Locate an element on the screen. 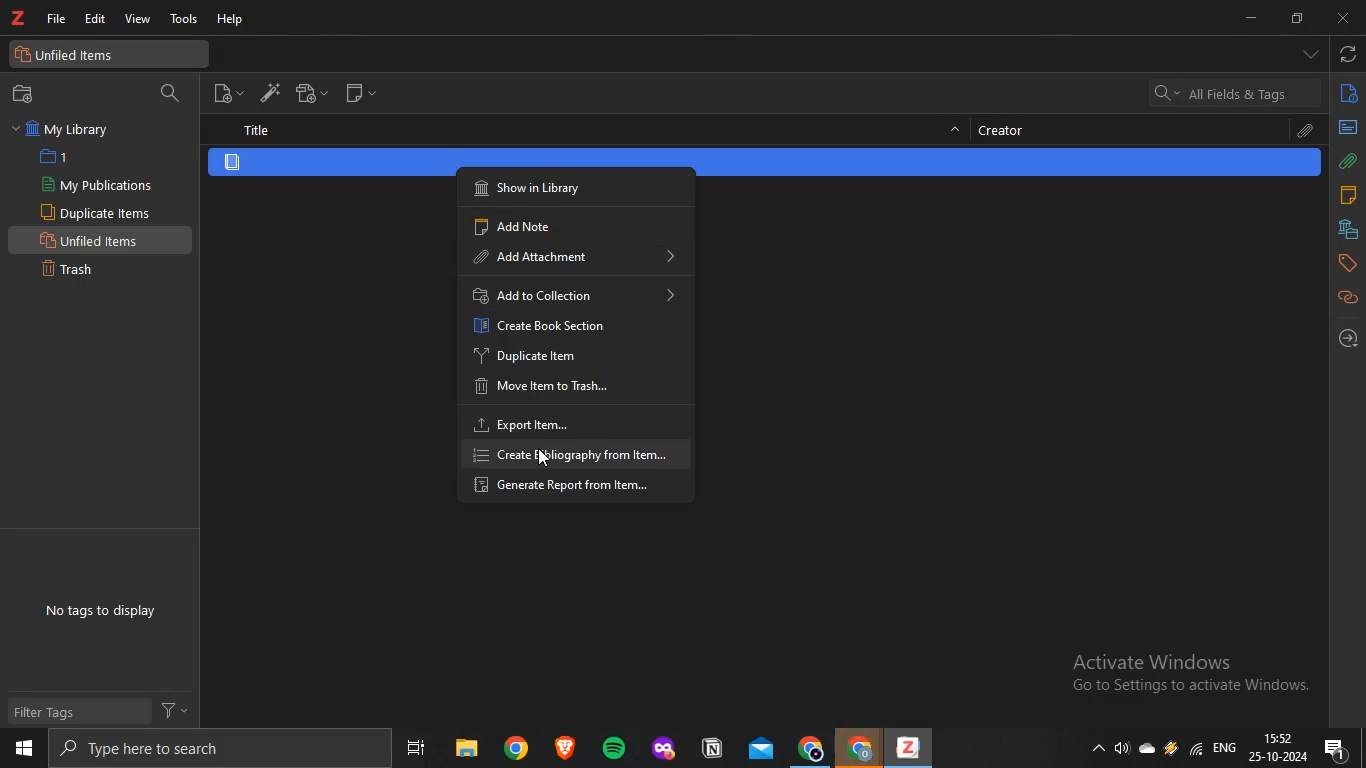 The height and width of the screenshot is (768, 1366). chrome is located at coordinates (812, 747).